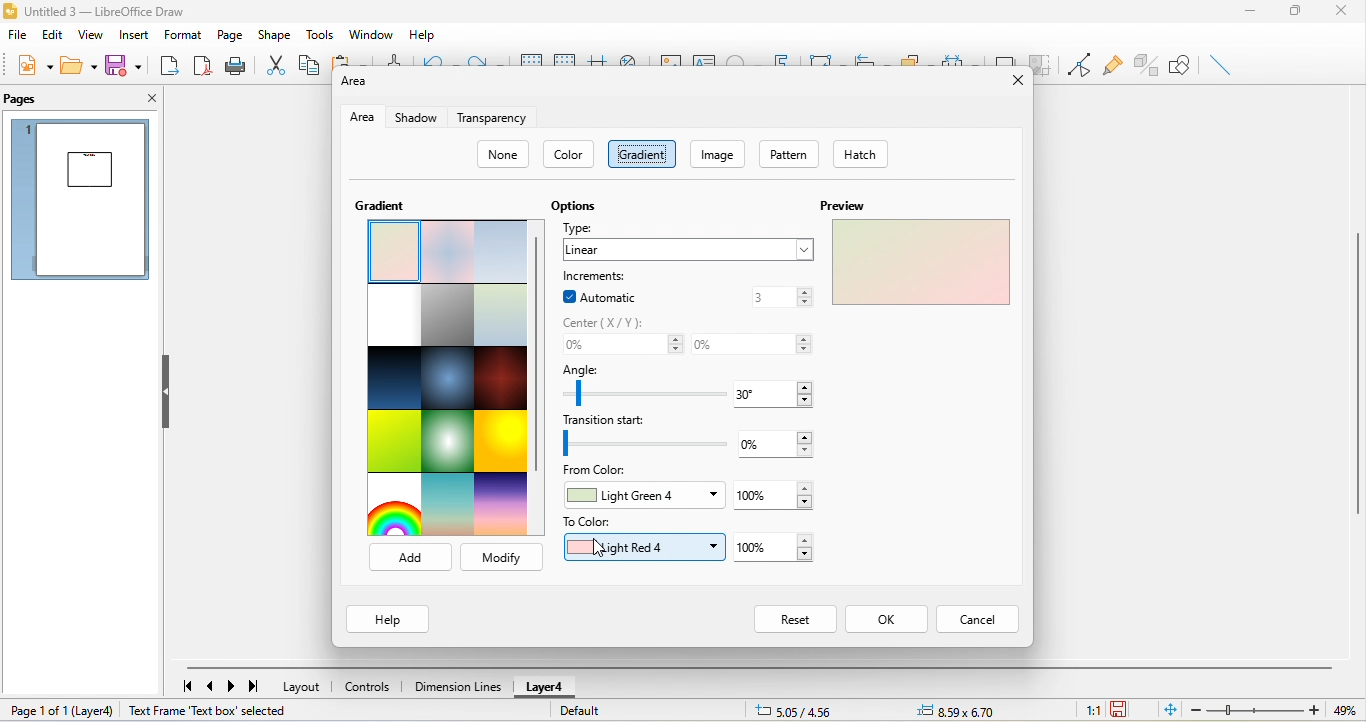 Image resolution: width=1366 pixels, height=722 pixels. Describe the element at coordinates (1224, 65) in the screenshot. I see `insert line` at that location.